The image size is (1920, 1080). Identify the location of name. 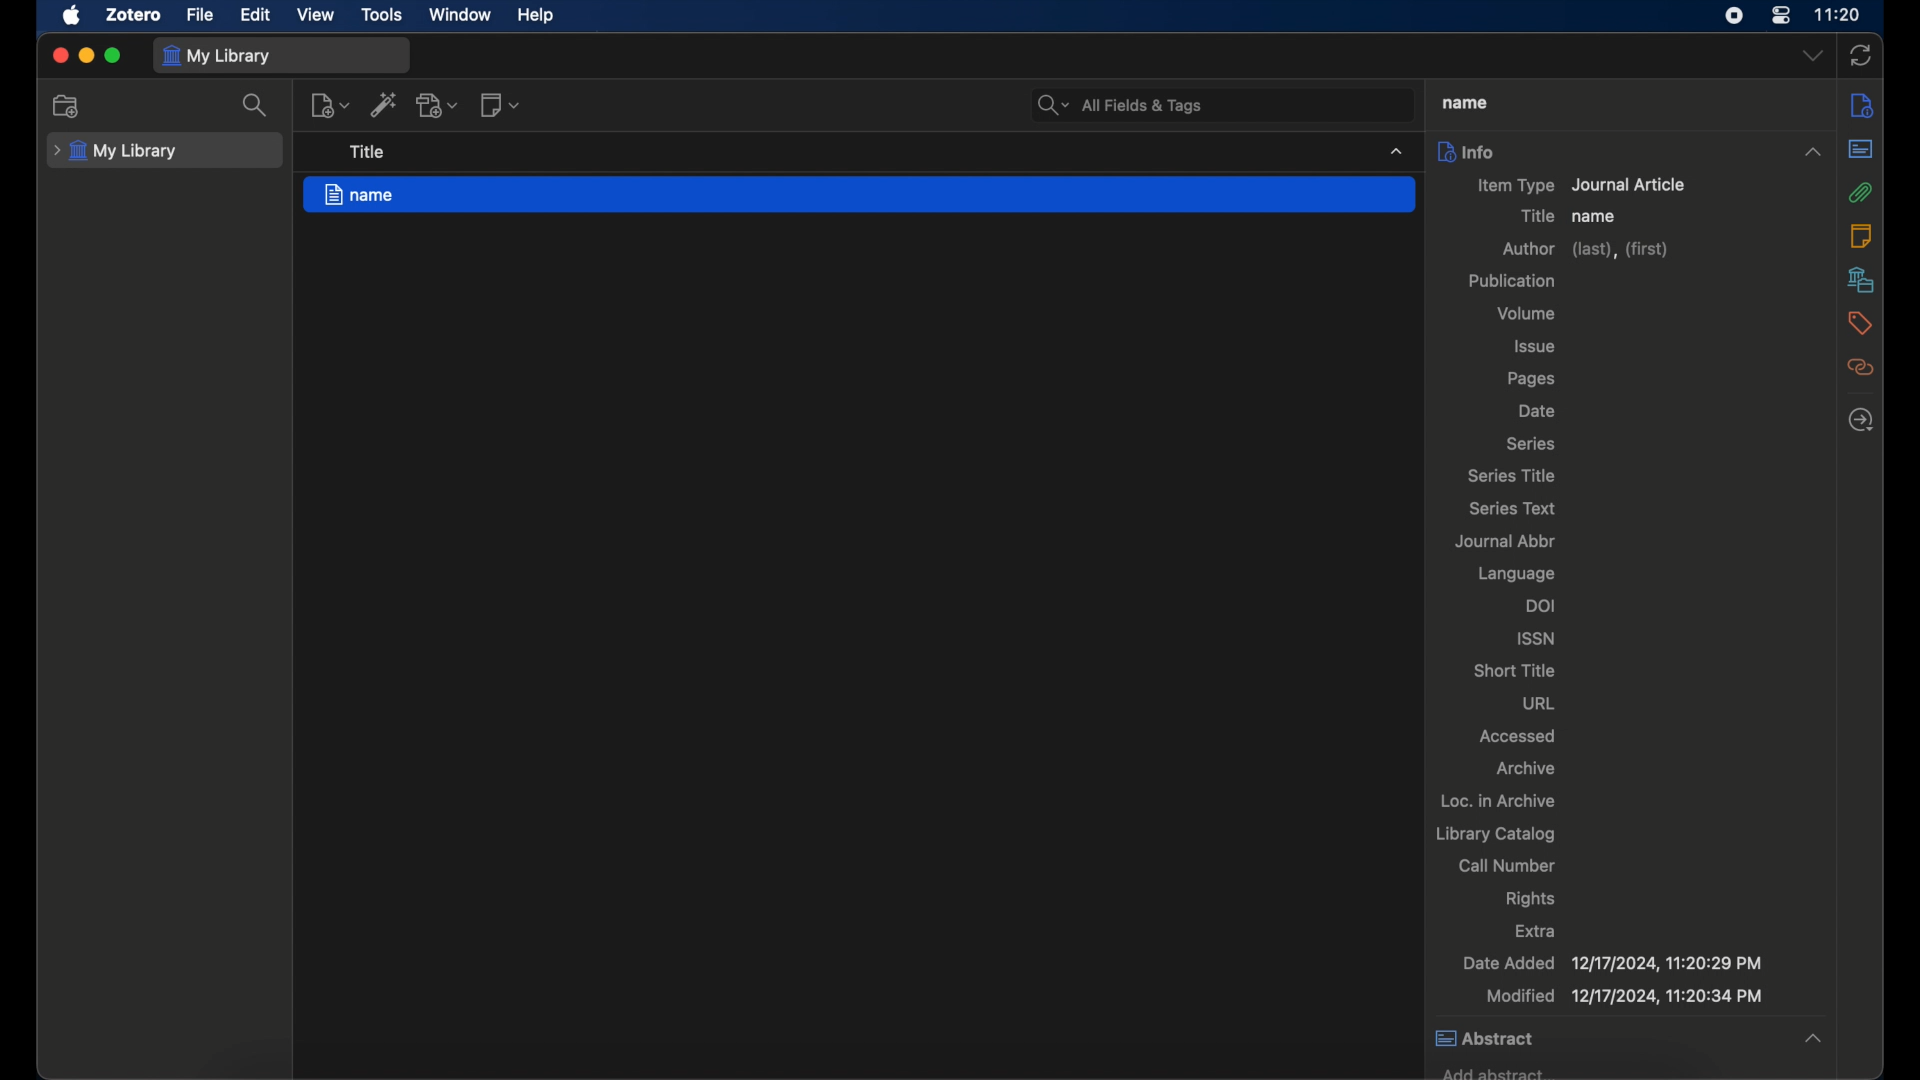
(1597, 217).